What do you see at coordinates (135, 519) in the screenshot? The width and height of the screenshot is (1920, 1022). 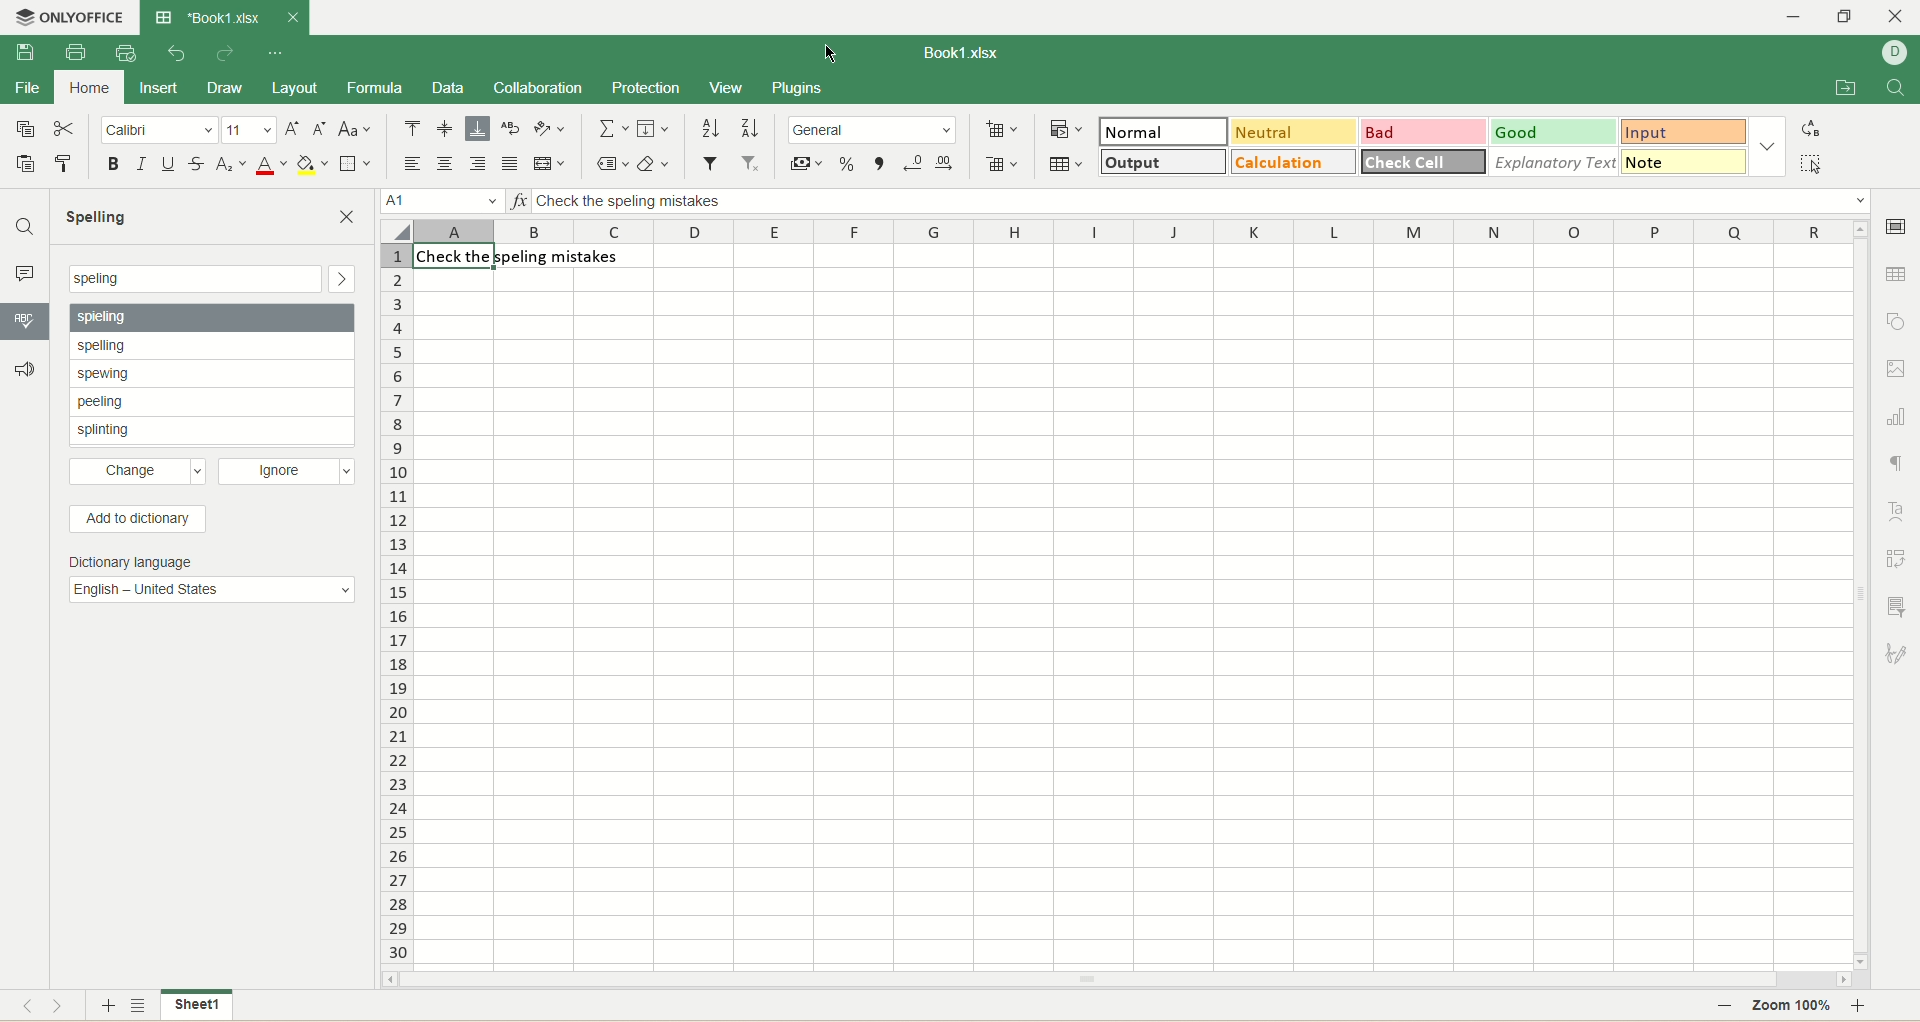 I see `add to dictionary` at bounding box center [135, 519].